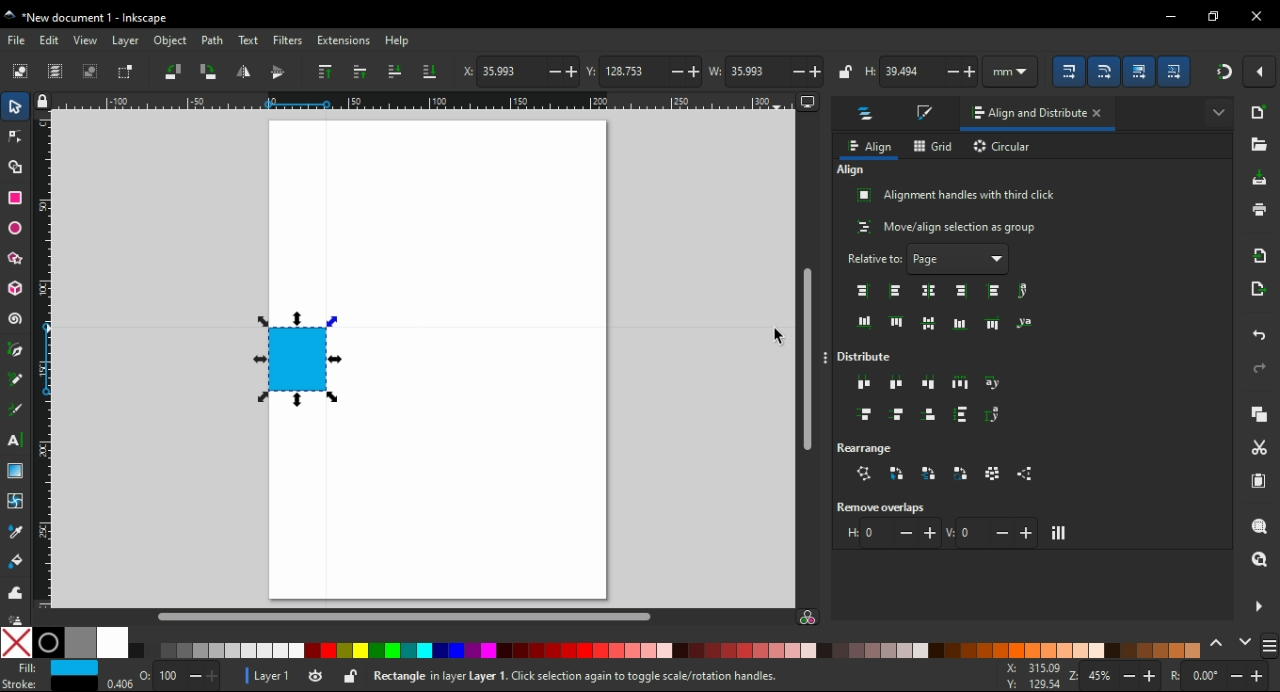 Image resolution: width=1280 pixels, height=692 pixels. What do you see at coordinates (927, 473) in the screenshot?
I see `exchange positions of selected objects stacking order` at bounding box center [927, 473].